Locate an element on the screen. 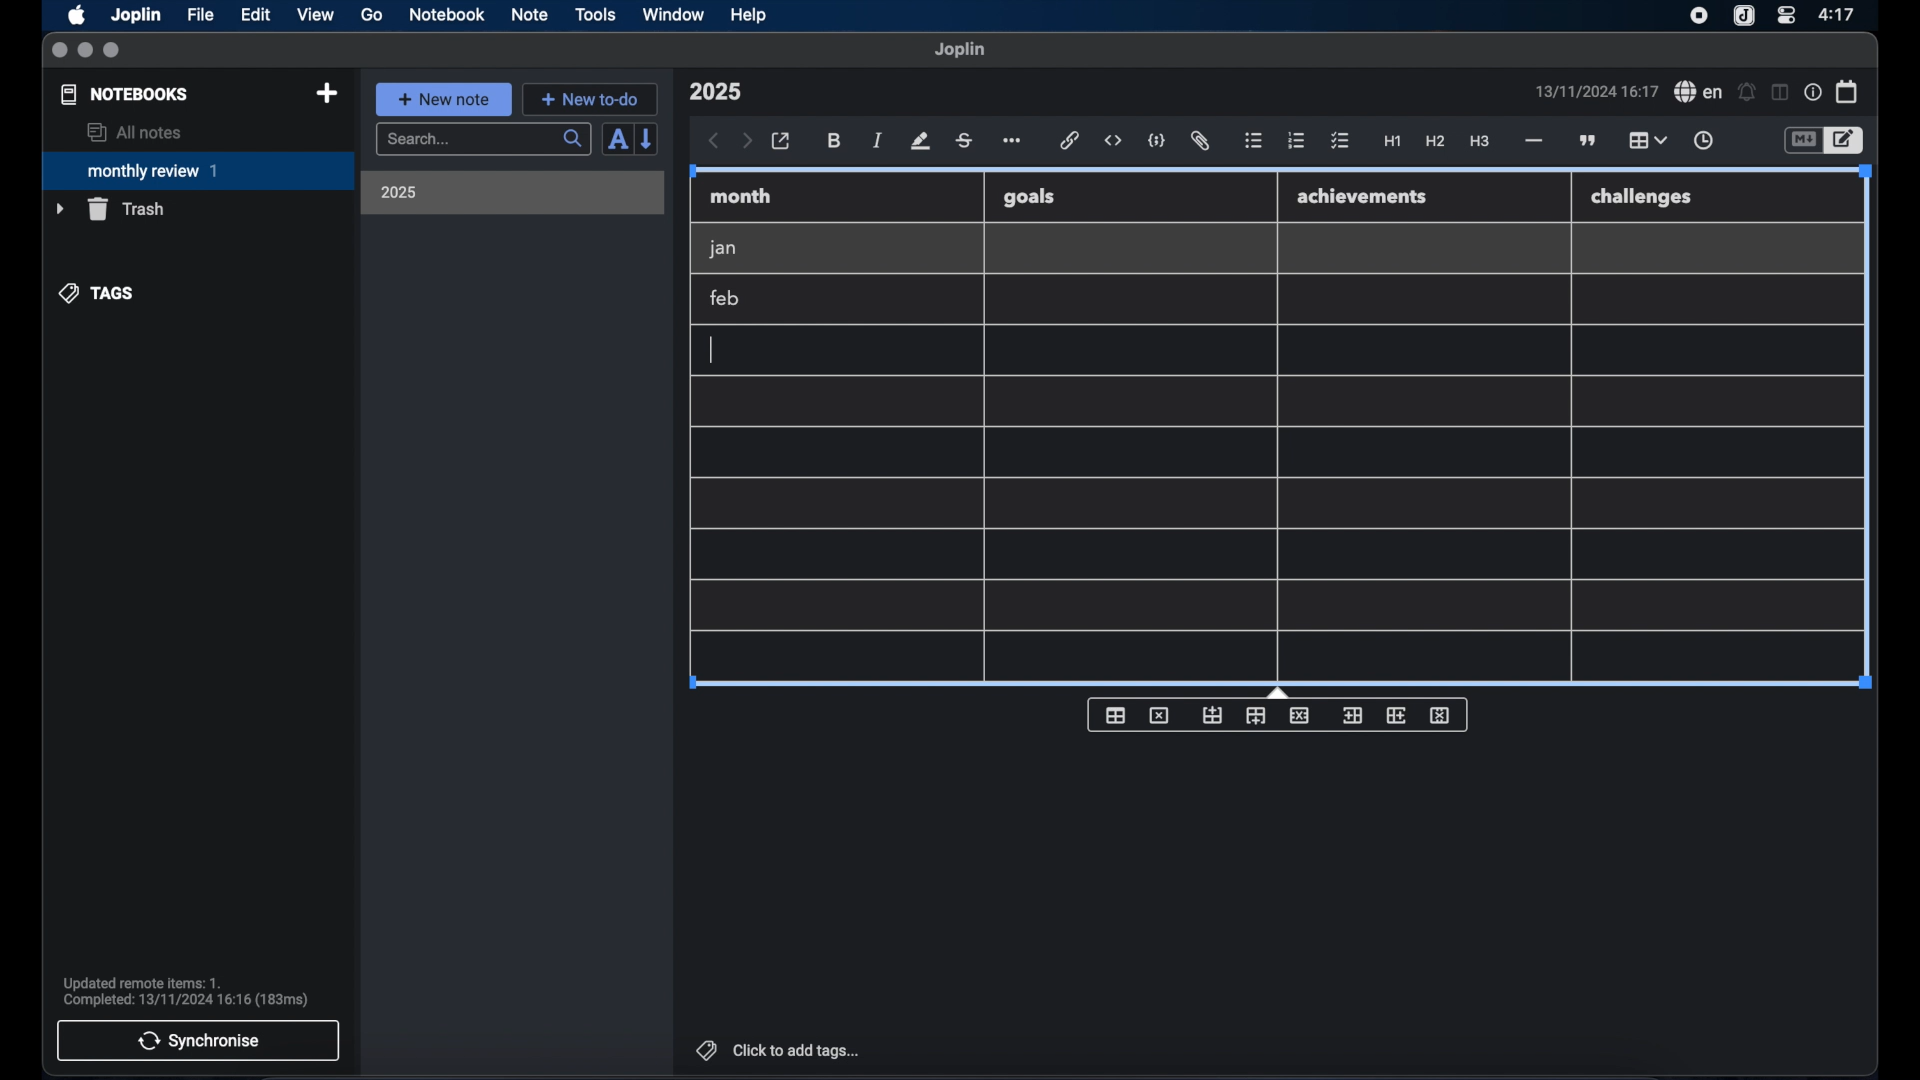  sync notification is located at coordinates (186, 992).